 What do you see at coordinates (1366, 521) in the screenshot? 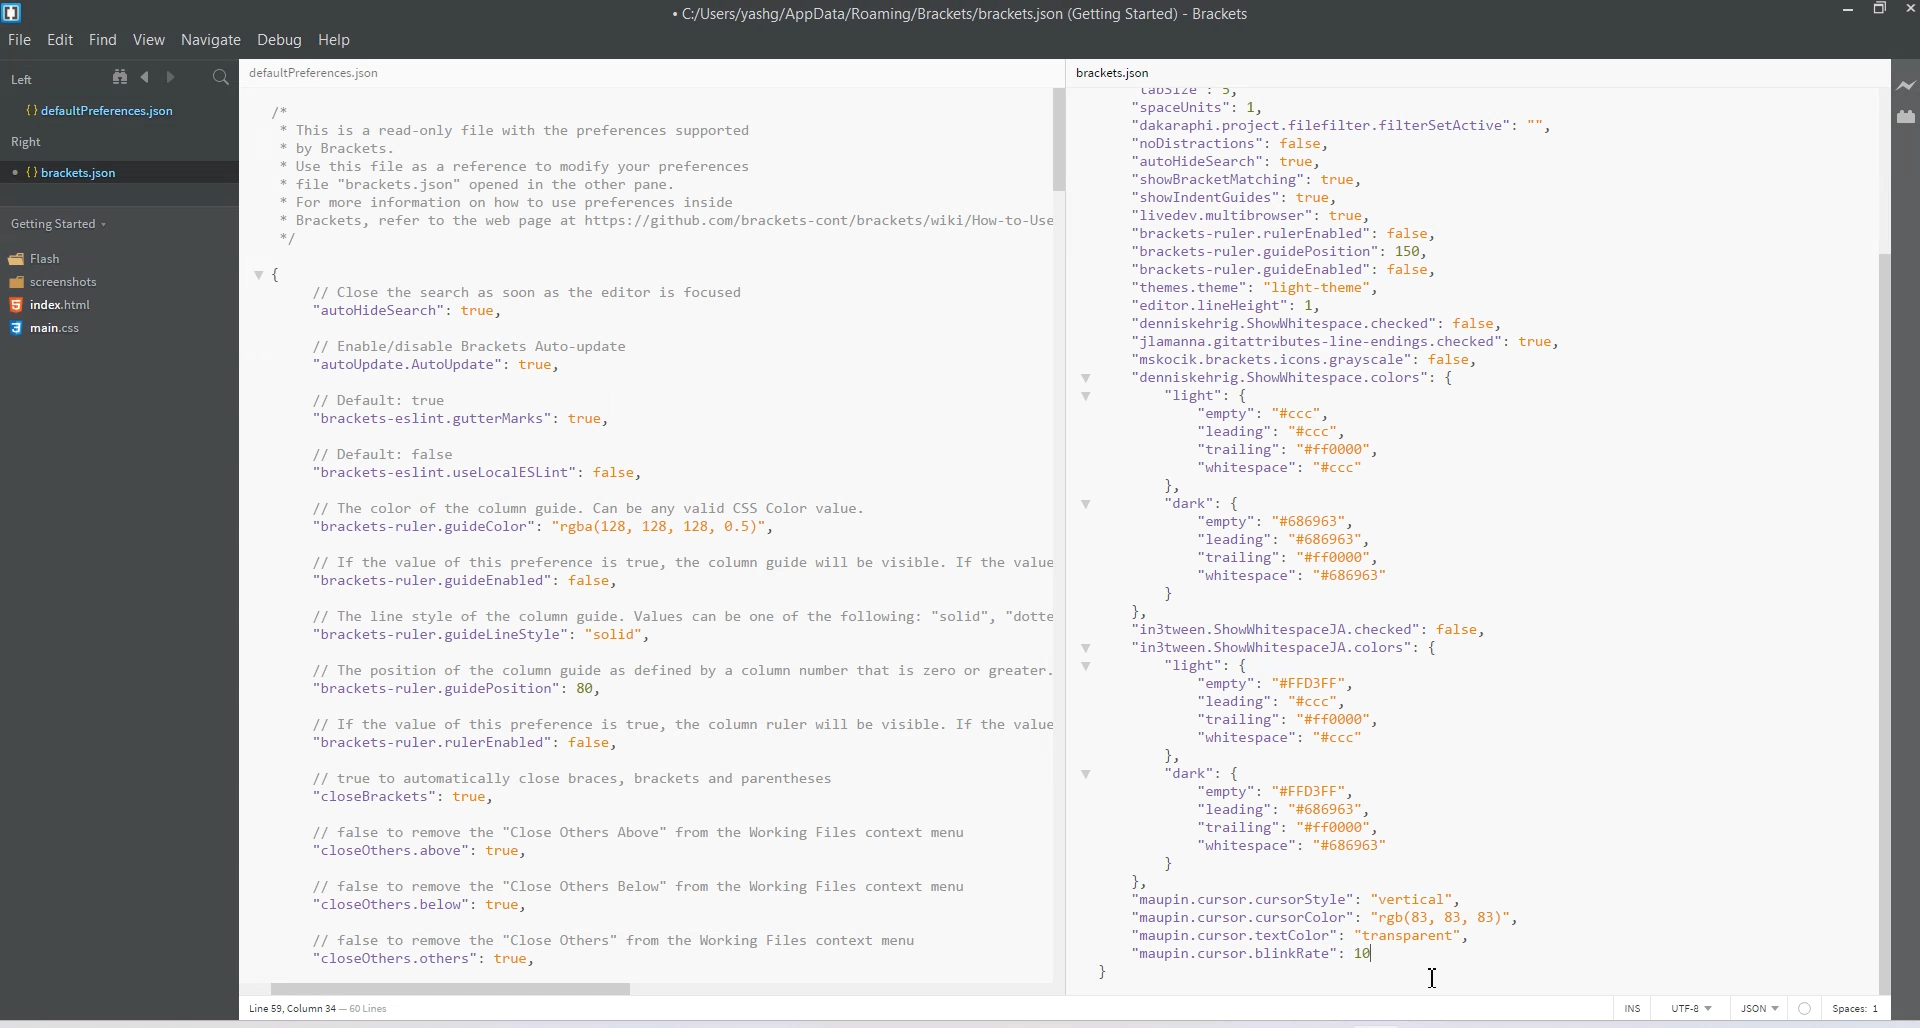
I see `kets. son
size : 3,
“spacelnits": 1,
“dakaraphi.project. filefilter. filterSetActive”: "*,
“noDistractions”: false,
“autohideSearch”: true,
“showBracketMatching”: true,
“showIndentGuides”: true,
“livedev.multibrowser”: true,
“brackets-ruler.rulerEnabled": false,
“brackets-ruler.guidePosition”: 150,
“brackets-ruler.guideEnabled": false,
“themes theme": "light-theme",
“editor. lineHeight": 1,
“denniskehrig. Showhhitespace. checked": false,
“jlamanna.gitattributes-line-endings. checked": true,
“mskocik.brackets.icons.grayscale": false,
“denniskehrig. Showhitespace. colors”: {
“light”: {
“empty”: "#ccc”,
“leading”: "#ccc”,
“trailing”: "#0000",
“whitespace”: "#ccc”
b
“dark”: {
“empty”: "#686963",
["leading”: "#686963",
“trailing”: "#0000",
“whitespace”: "#686963"
}
Ia
“in3tween. ShowhhitespaceJA. checked": false,
“in3tween. ShowhhitespaceJA. colors”: {
“light”: {
“empty”: "#FFDIFF",
“leading”: "#ccc”,
“trailing”: "#0000",
“whitespace”: "#ccc”
bh
“dark”: {
“empty”: "#FFDIFF",
“leading”: "#686963",
“trailing”: "#0000",
“whitespace”: "#686963"
}
b
“maupin. cursor. cursorStyle”: “vertical”,
“maupin. cursor. cursorColor™: "rgh(83, 83, 83)",
“maupin.cursor.textColor”: “transparent”,
“maupin. cursor. blinkRate": 1000 |
:` at bounding box center [1366, 521].